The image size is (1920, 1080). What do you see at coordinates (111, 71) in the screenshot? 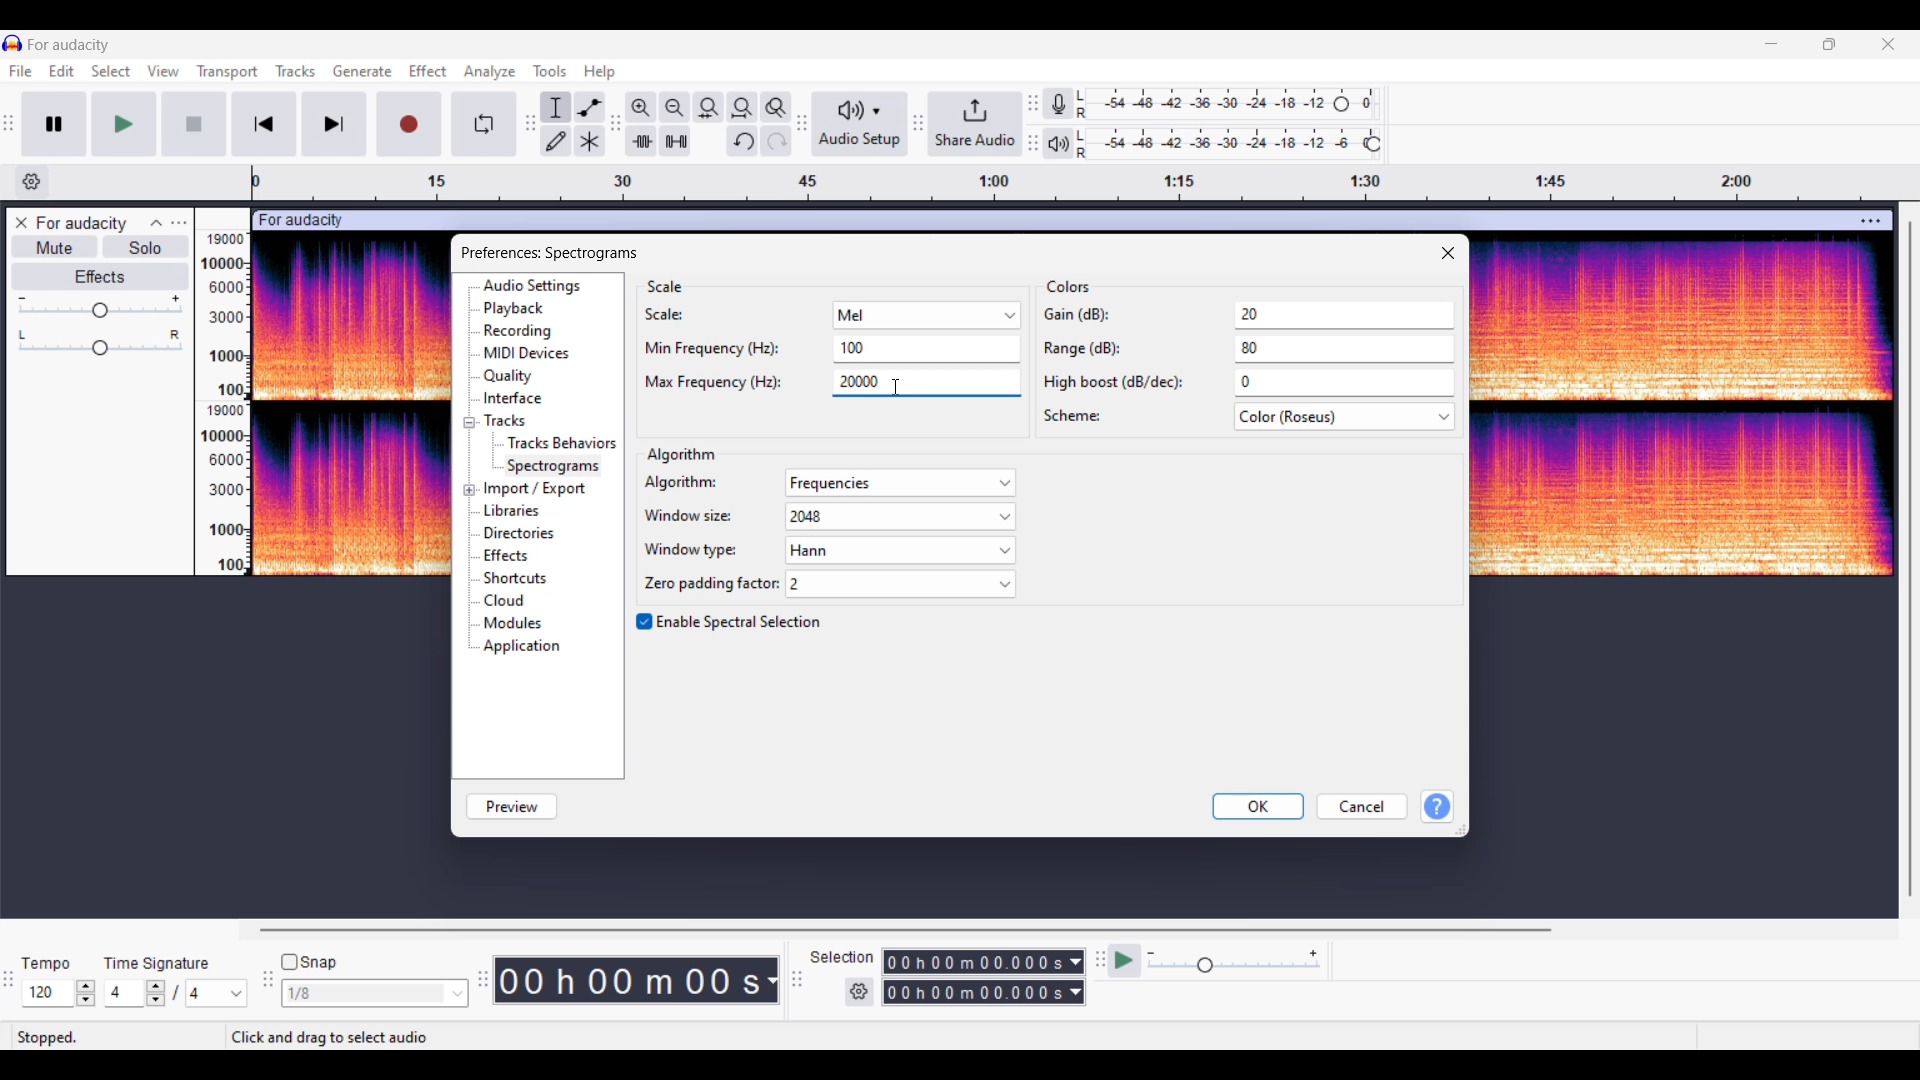
I see `Select menu` at bounding box center [111, 71].